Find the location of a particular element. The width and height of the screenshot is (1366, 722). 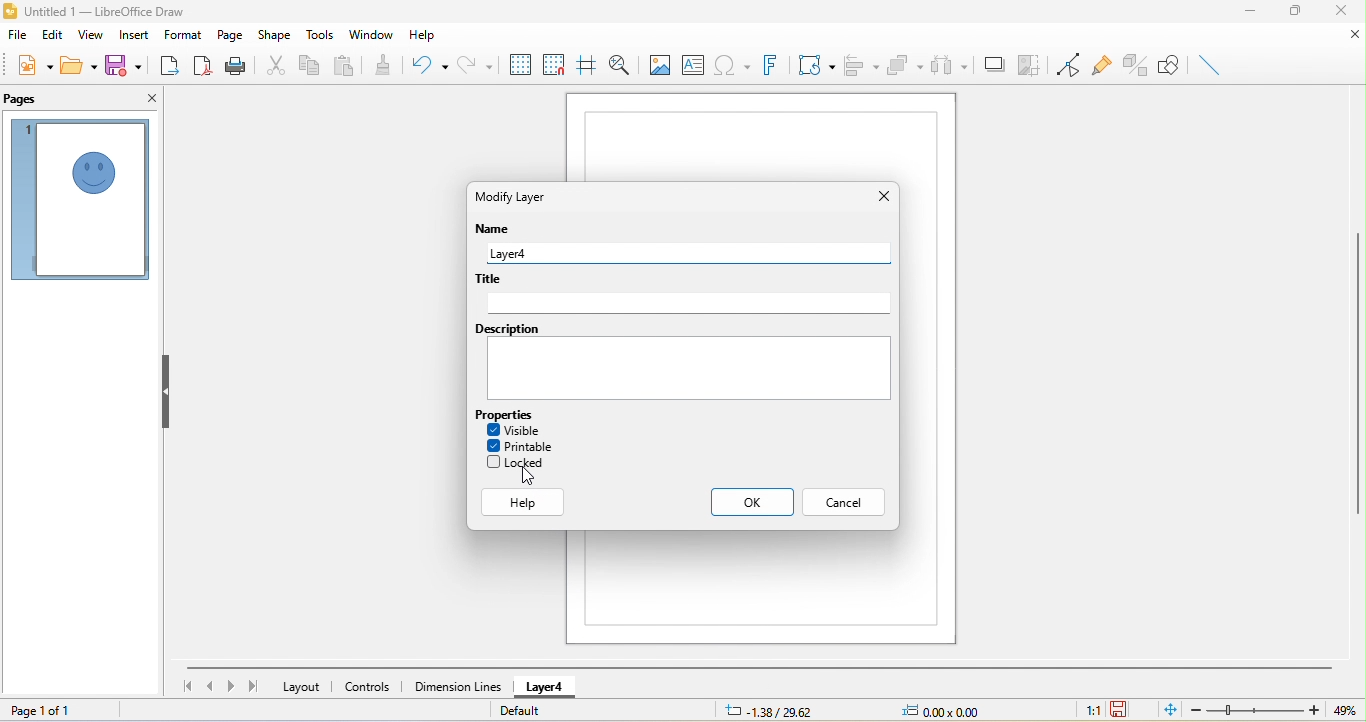

pages is located at coordinates (29, 99).